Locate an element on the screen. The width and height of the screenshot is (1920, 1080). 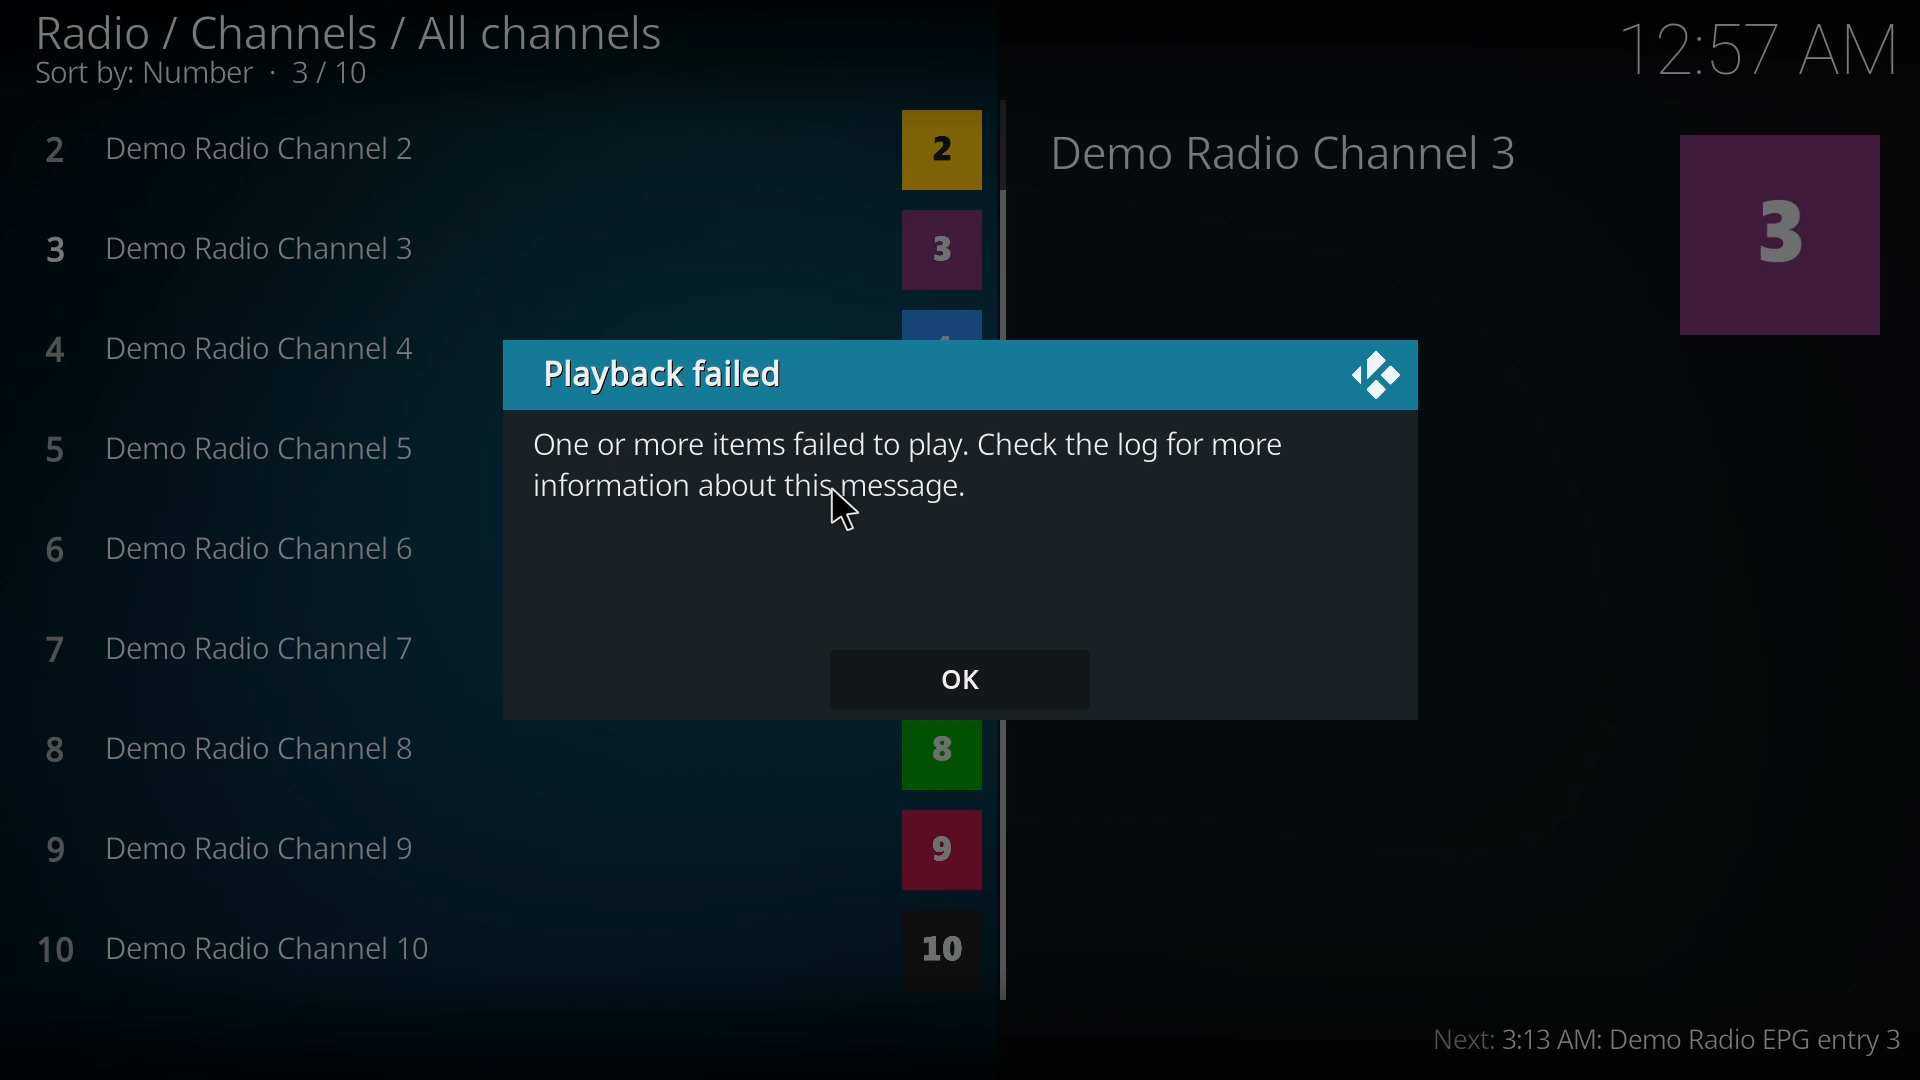
Radio / Channels / All channels is located at coordinates (349, 29).